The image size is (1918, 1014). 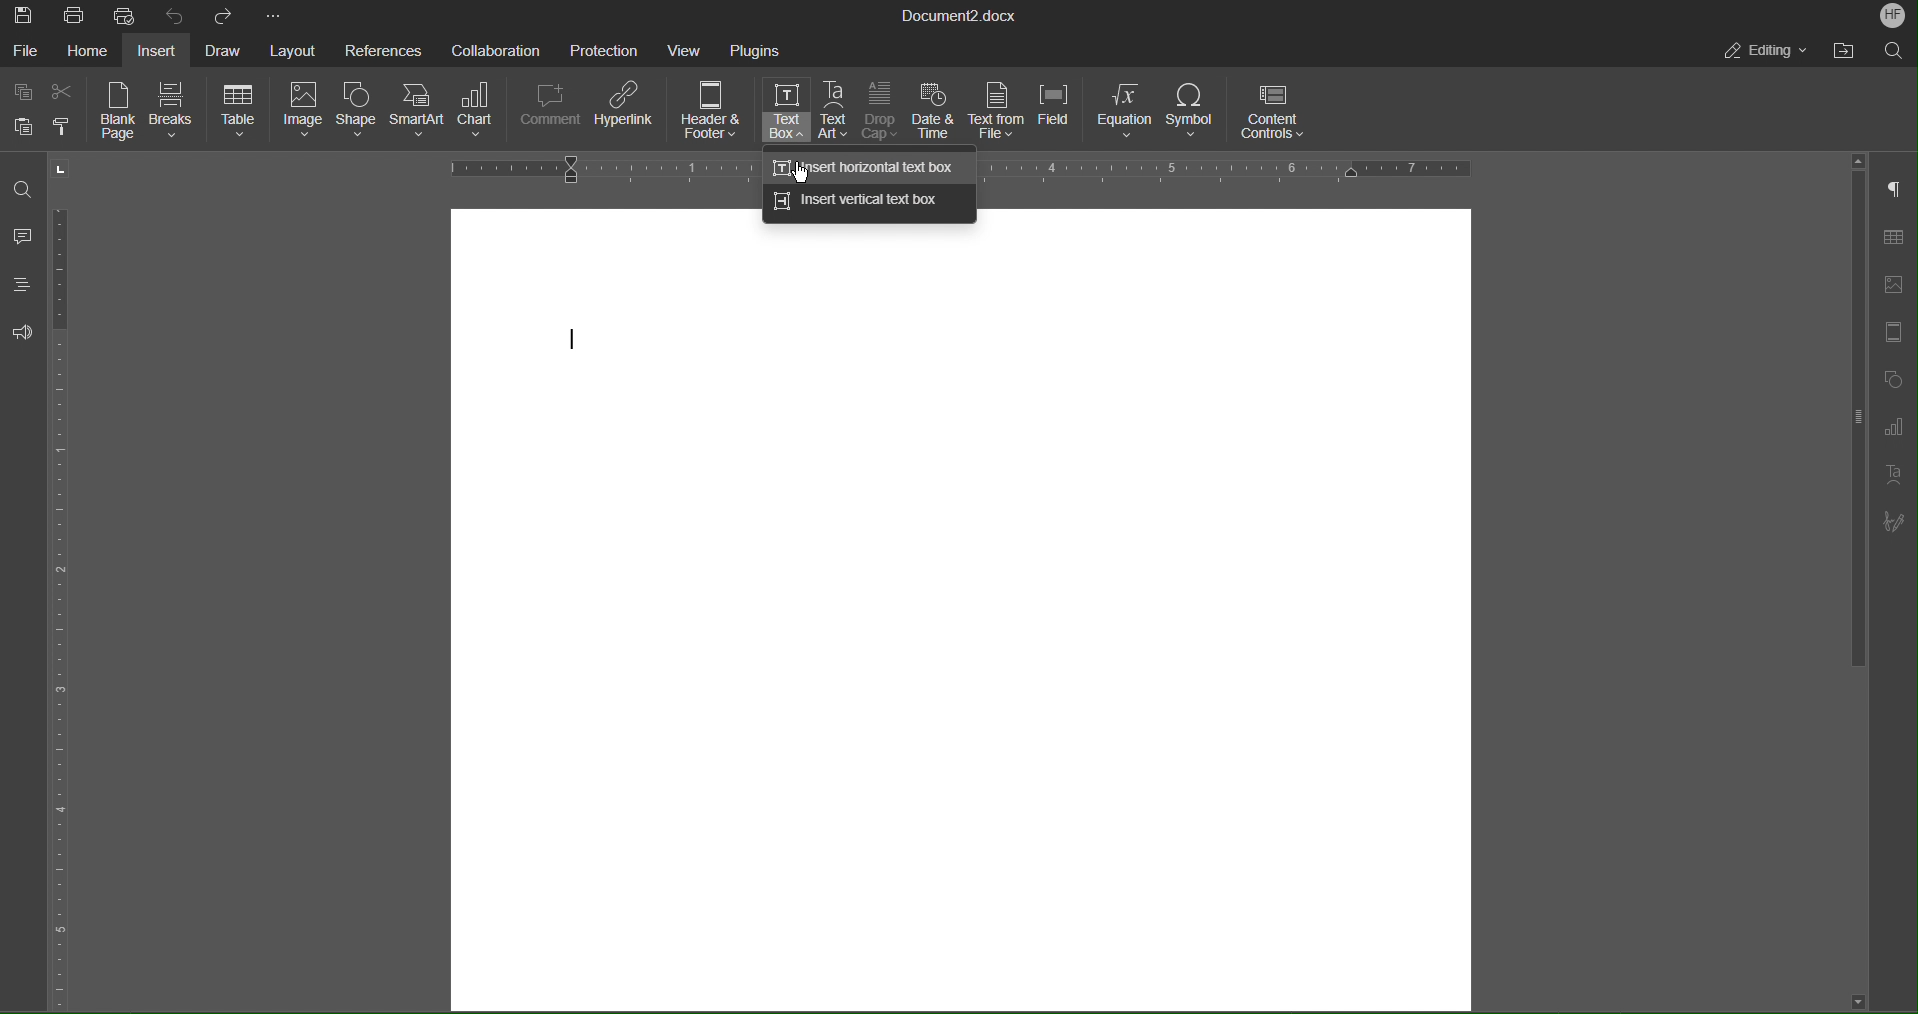 I want to click on Shape Settings, so click(x=1890, y=378).